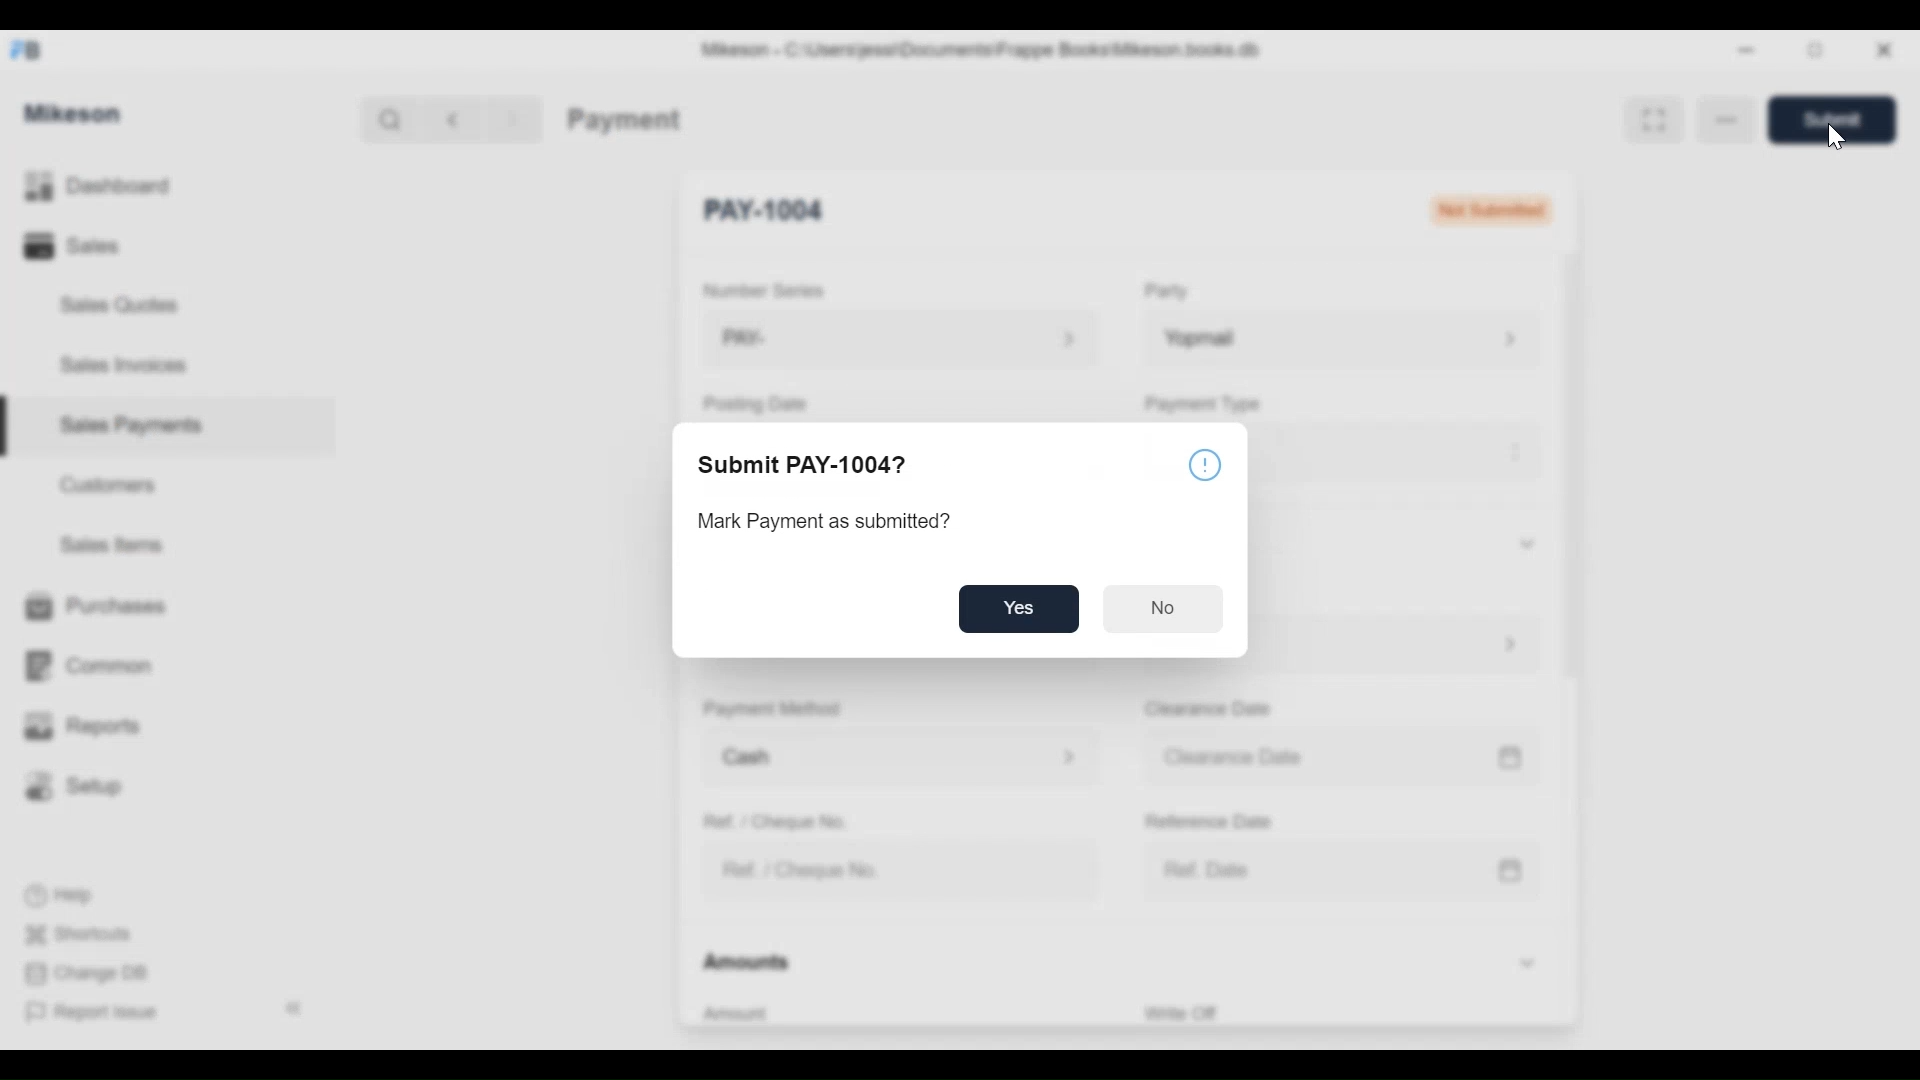 This screenshot has height=1080, width=1920. What do you see at coordinates (461, 118) in the screenshot?
I see `Back` at bounding box center [461, 118].